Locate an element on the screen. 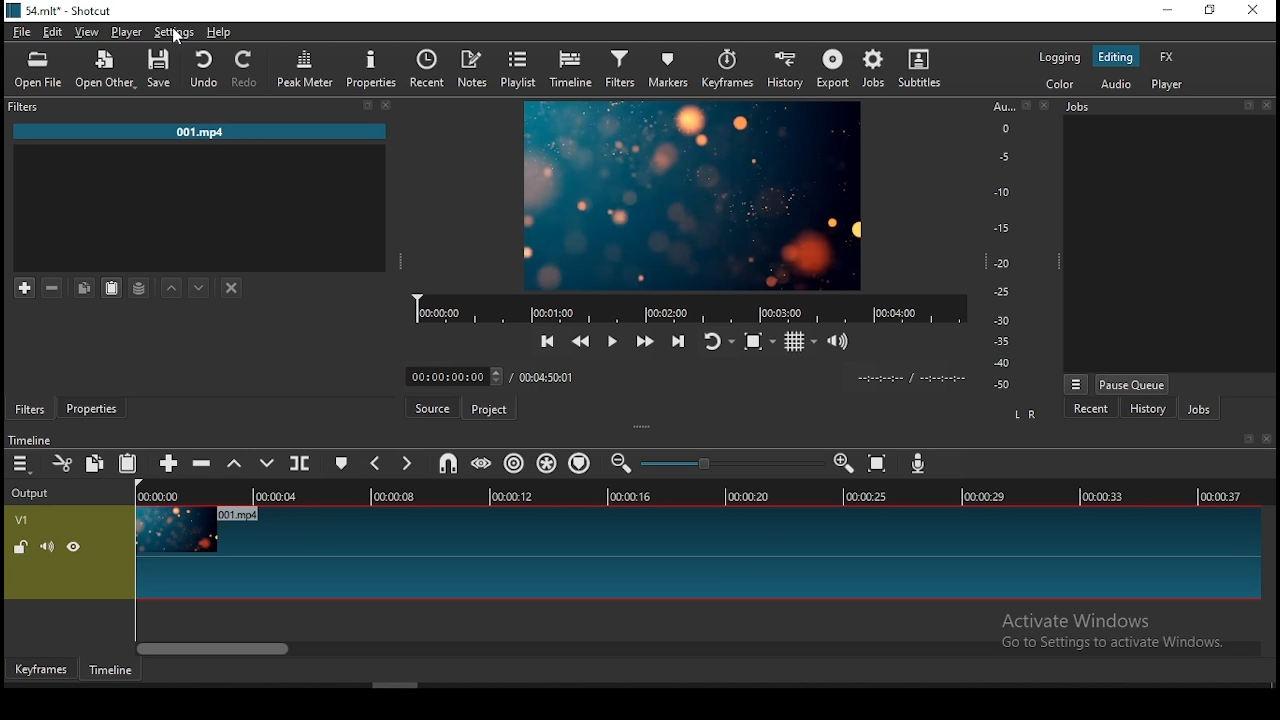 This screenshot has width=1280, height=720. keyframe is located at coordinates (41, 670).